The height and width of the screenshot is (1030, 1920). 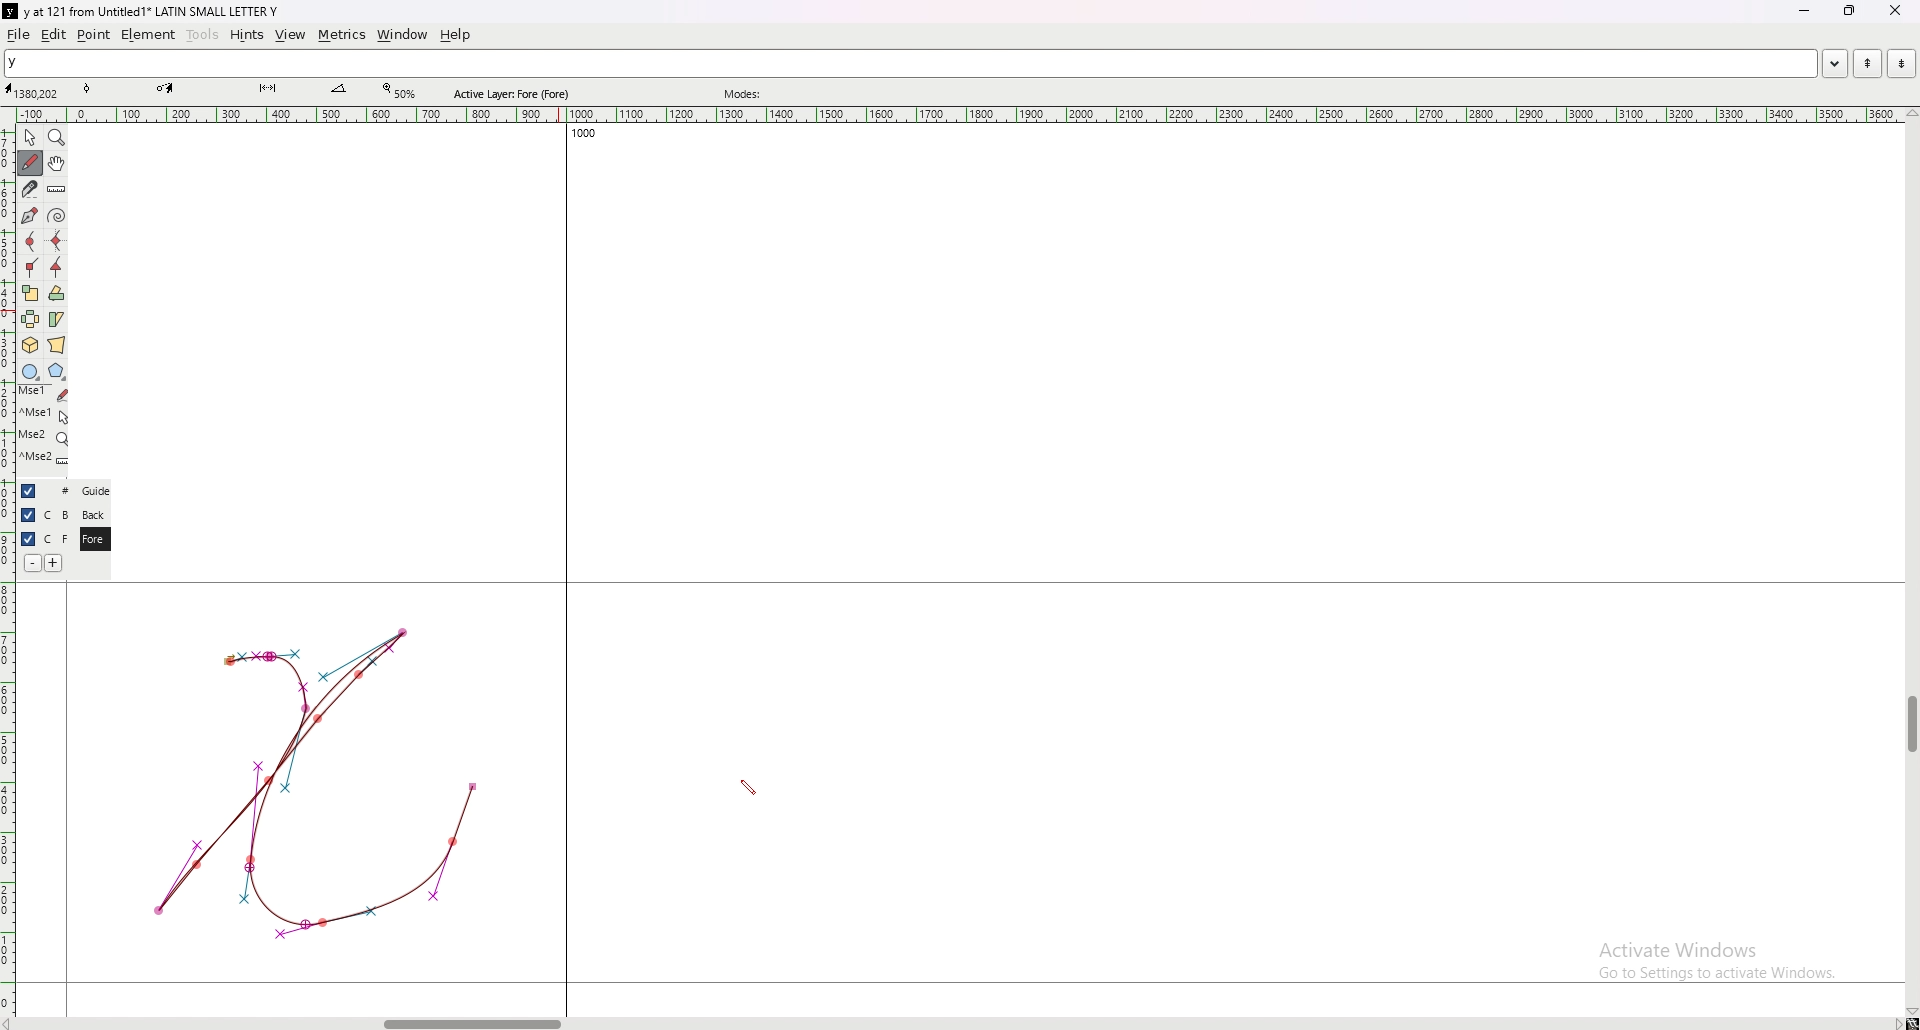 I want to click on metrics, so click(x=341, y=35).